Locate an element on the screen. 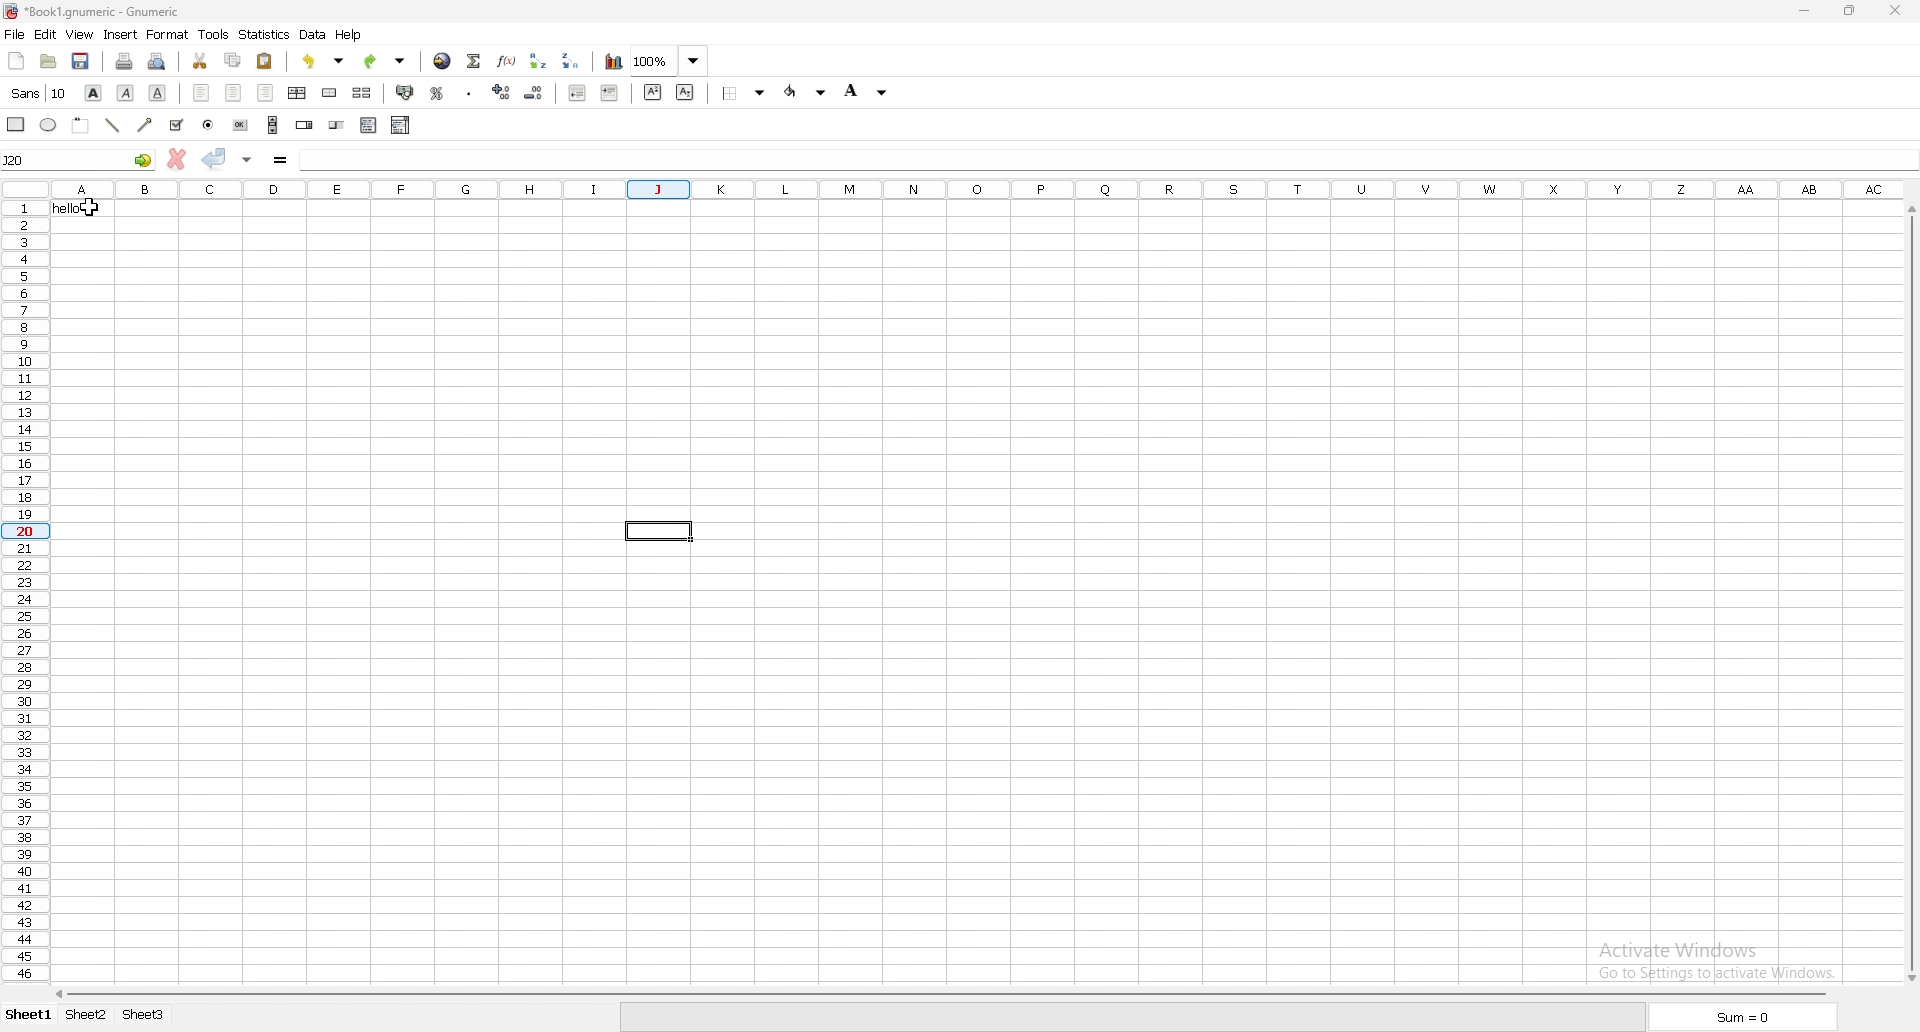 The width and height of the screenshot is (1920, 1032). function is located at coordinates (505, 61).